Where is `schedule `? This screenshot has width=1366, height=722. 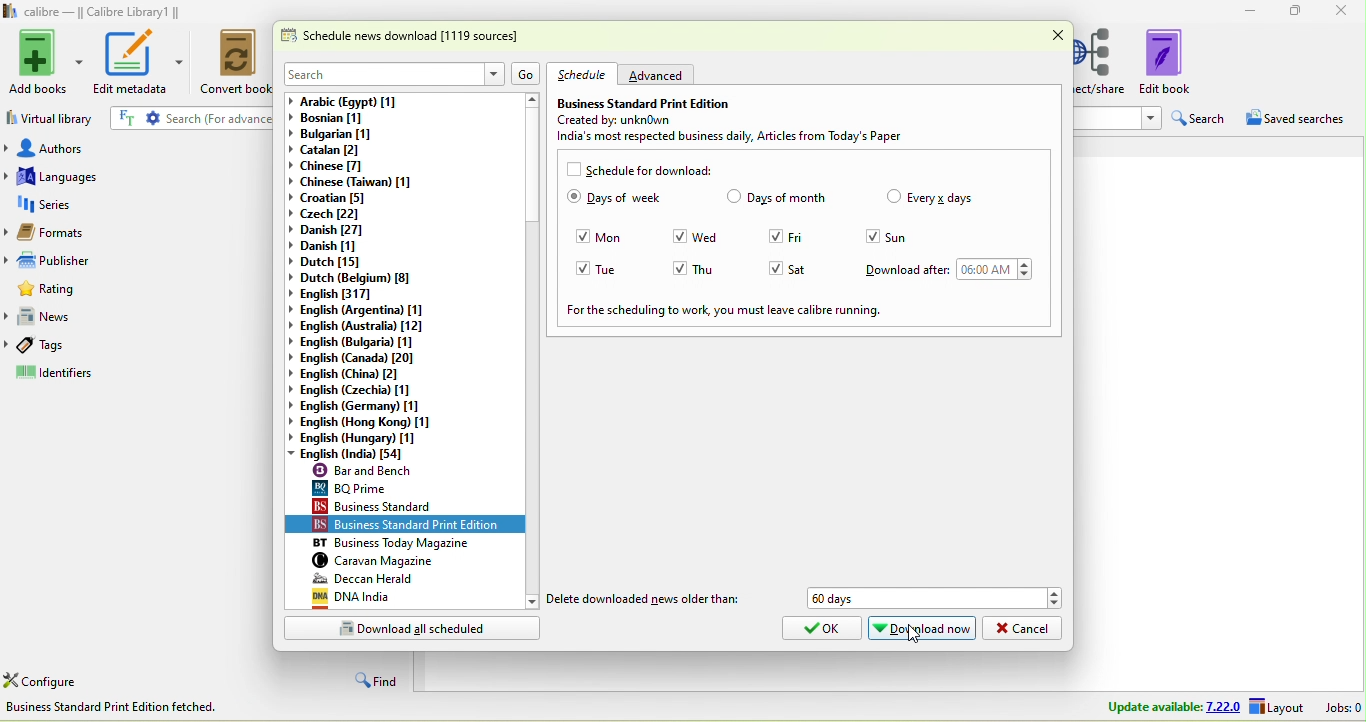
schedule  is located at coordinates (584, 73).